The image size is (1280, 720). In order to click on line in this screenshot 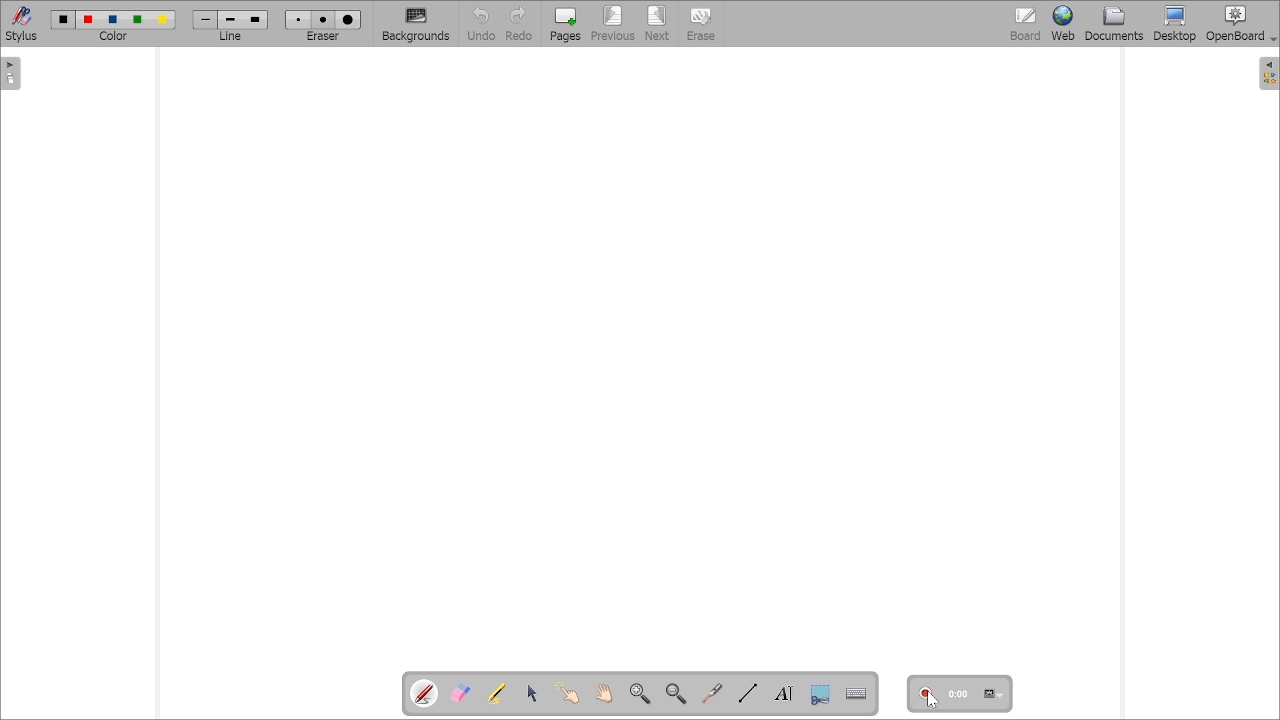, I will do `click(230, 37)`.